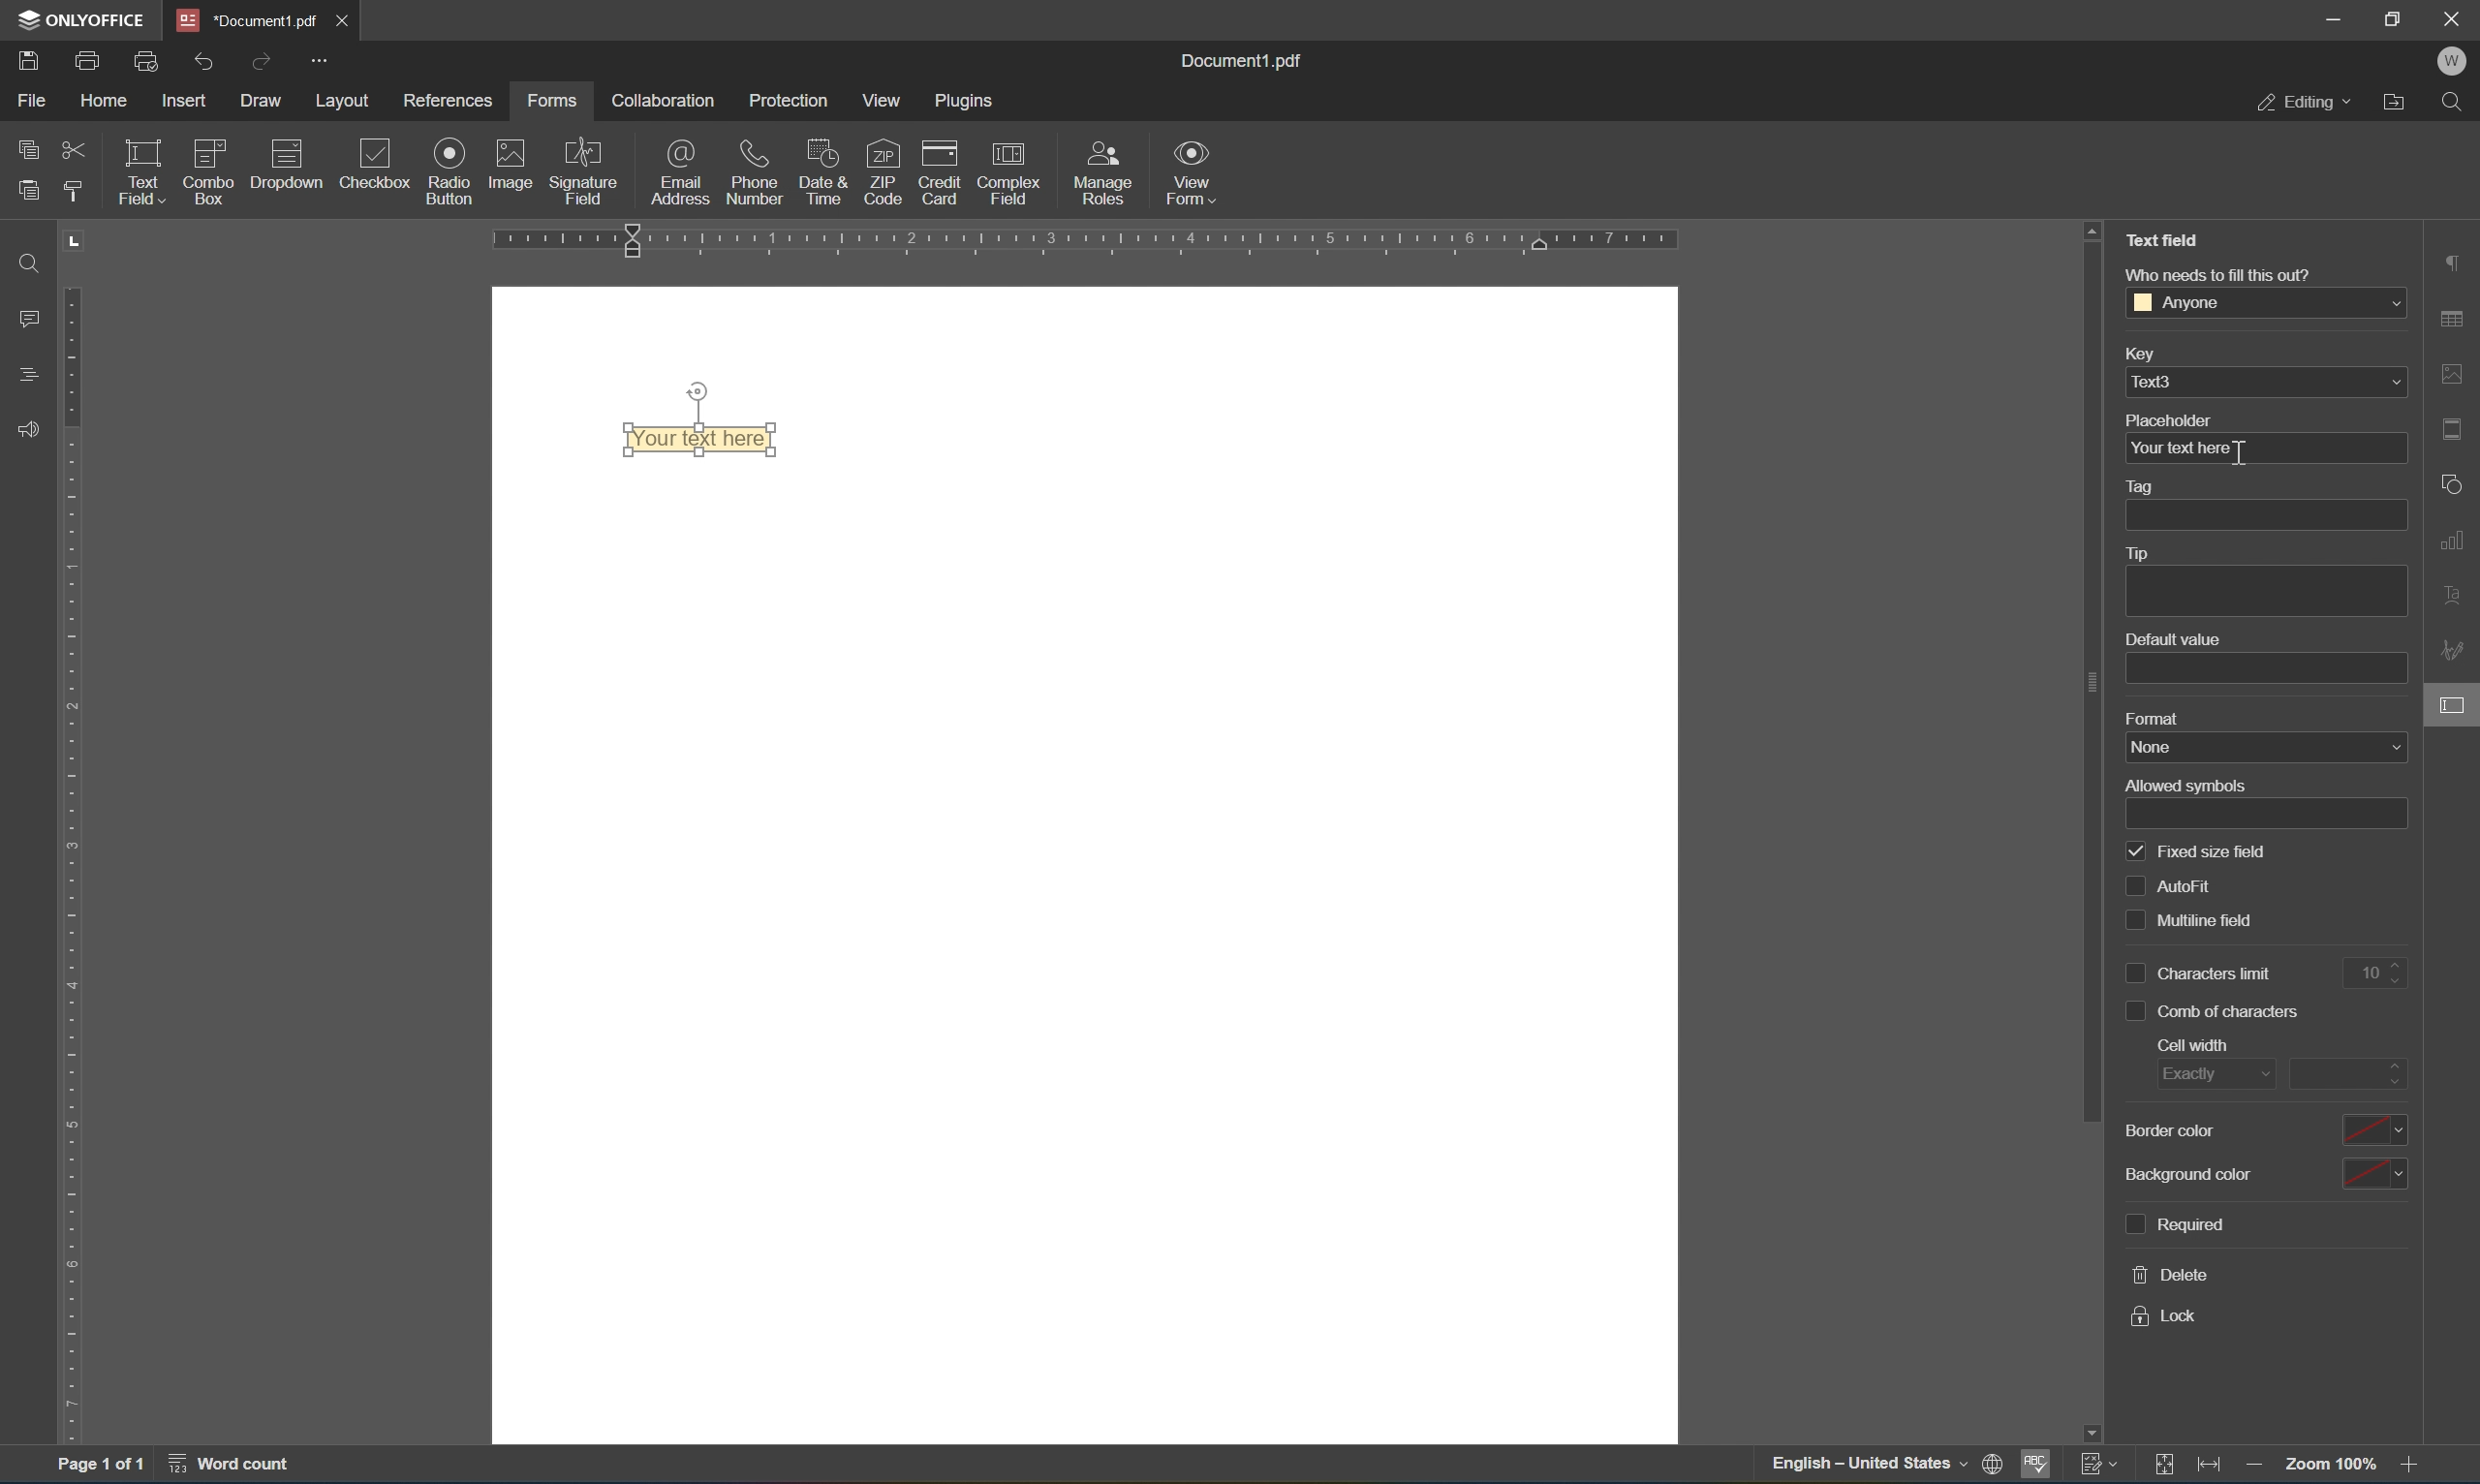 This screenshot has width=2480, height=1484. Describe the element at coordinates (2181, 784) in the screenshot. I see `allowed symbols` at that location.